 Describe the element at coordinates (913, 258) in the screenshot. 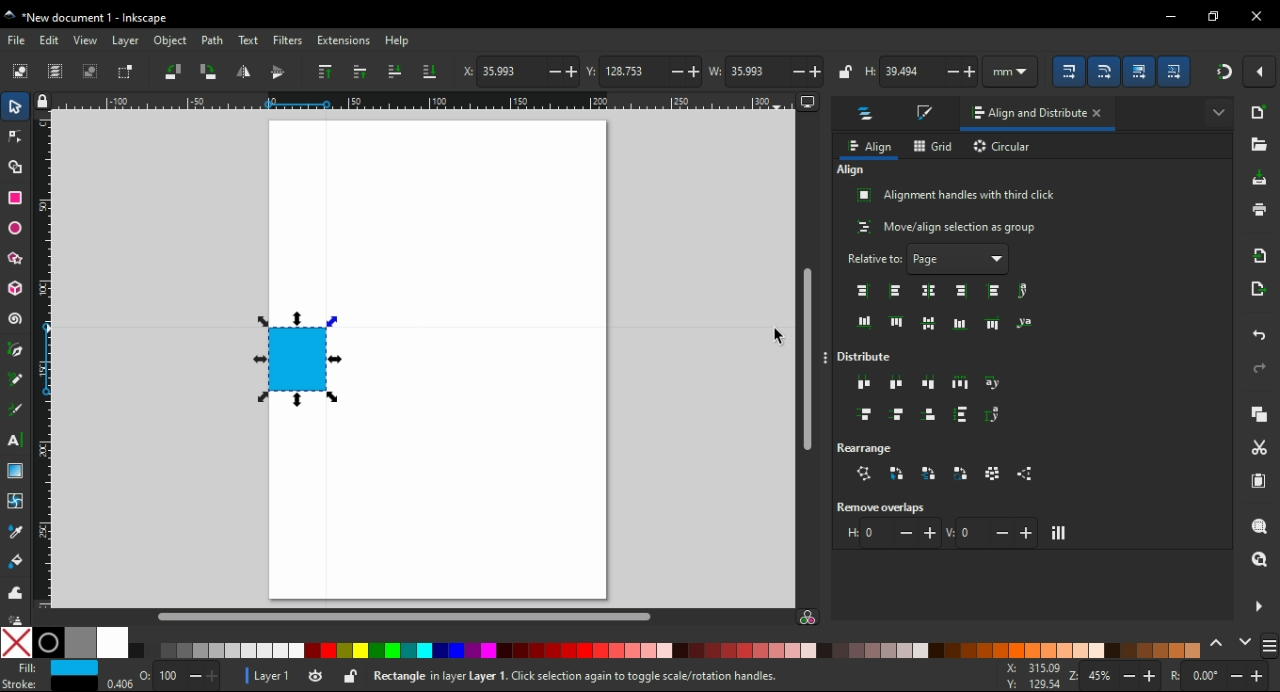

I see `relative to` at that location.